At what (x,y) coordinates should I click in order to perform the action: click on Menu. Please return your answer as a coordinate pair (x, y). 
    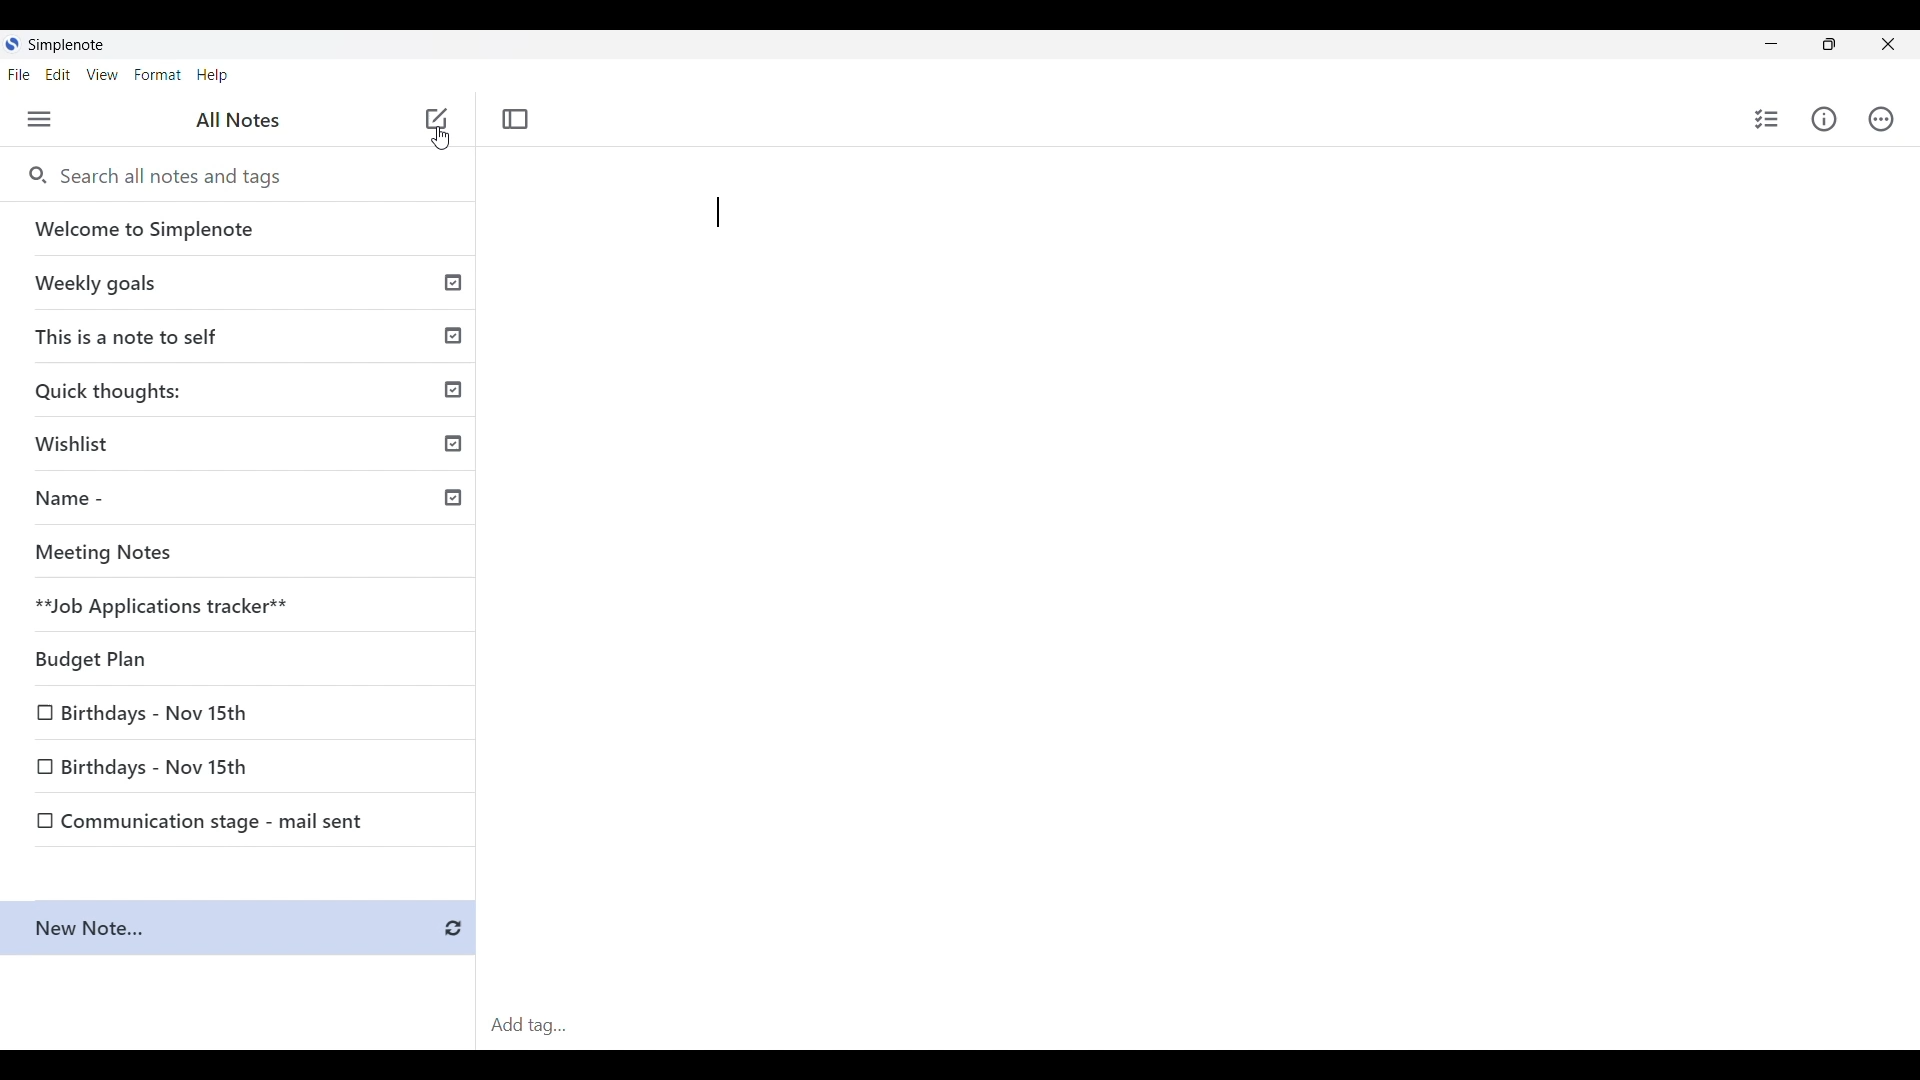
    Looking at the image, I should click on (40, 119).